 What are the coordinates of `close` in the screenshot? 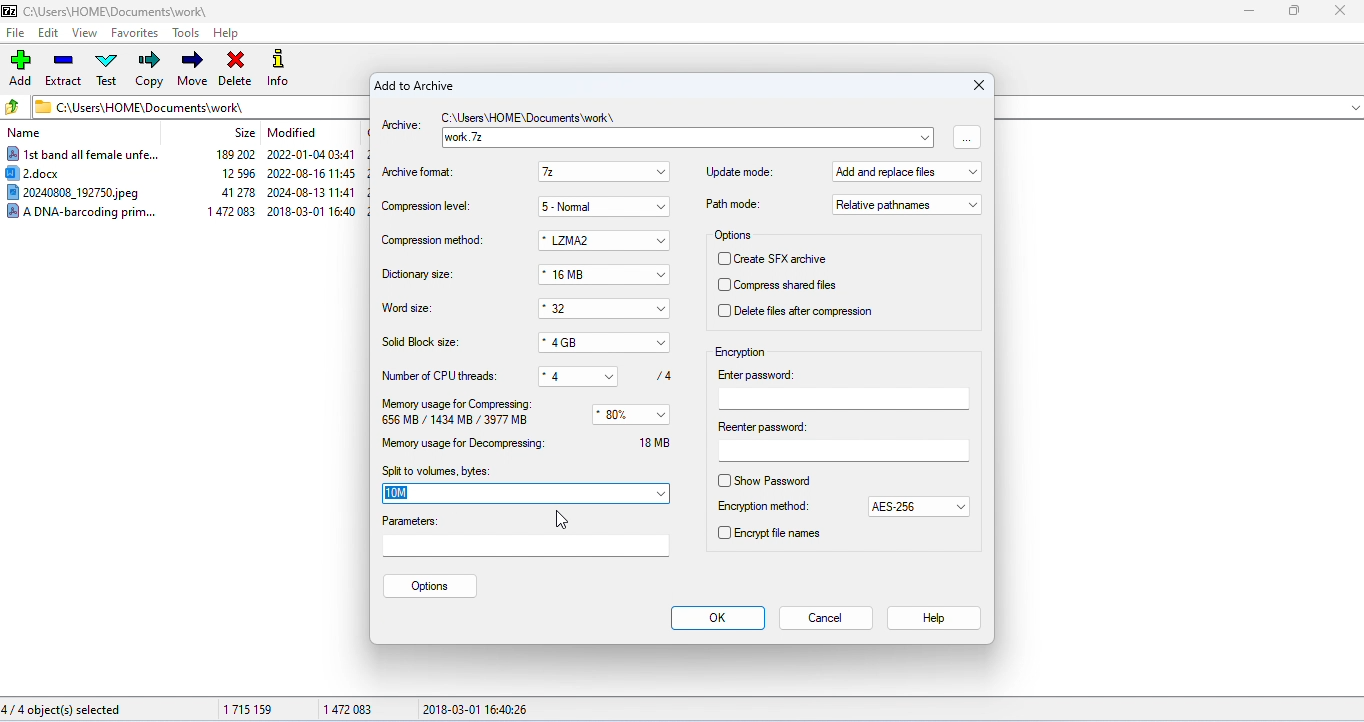 It's located at (1338, 11).